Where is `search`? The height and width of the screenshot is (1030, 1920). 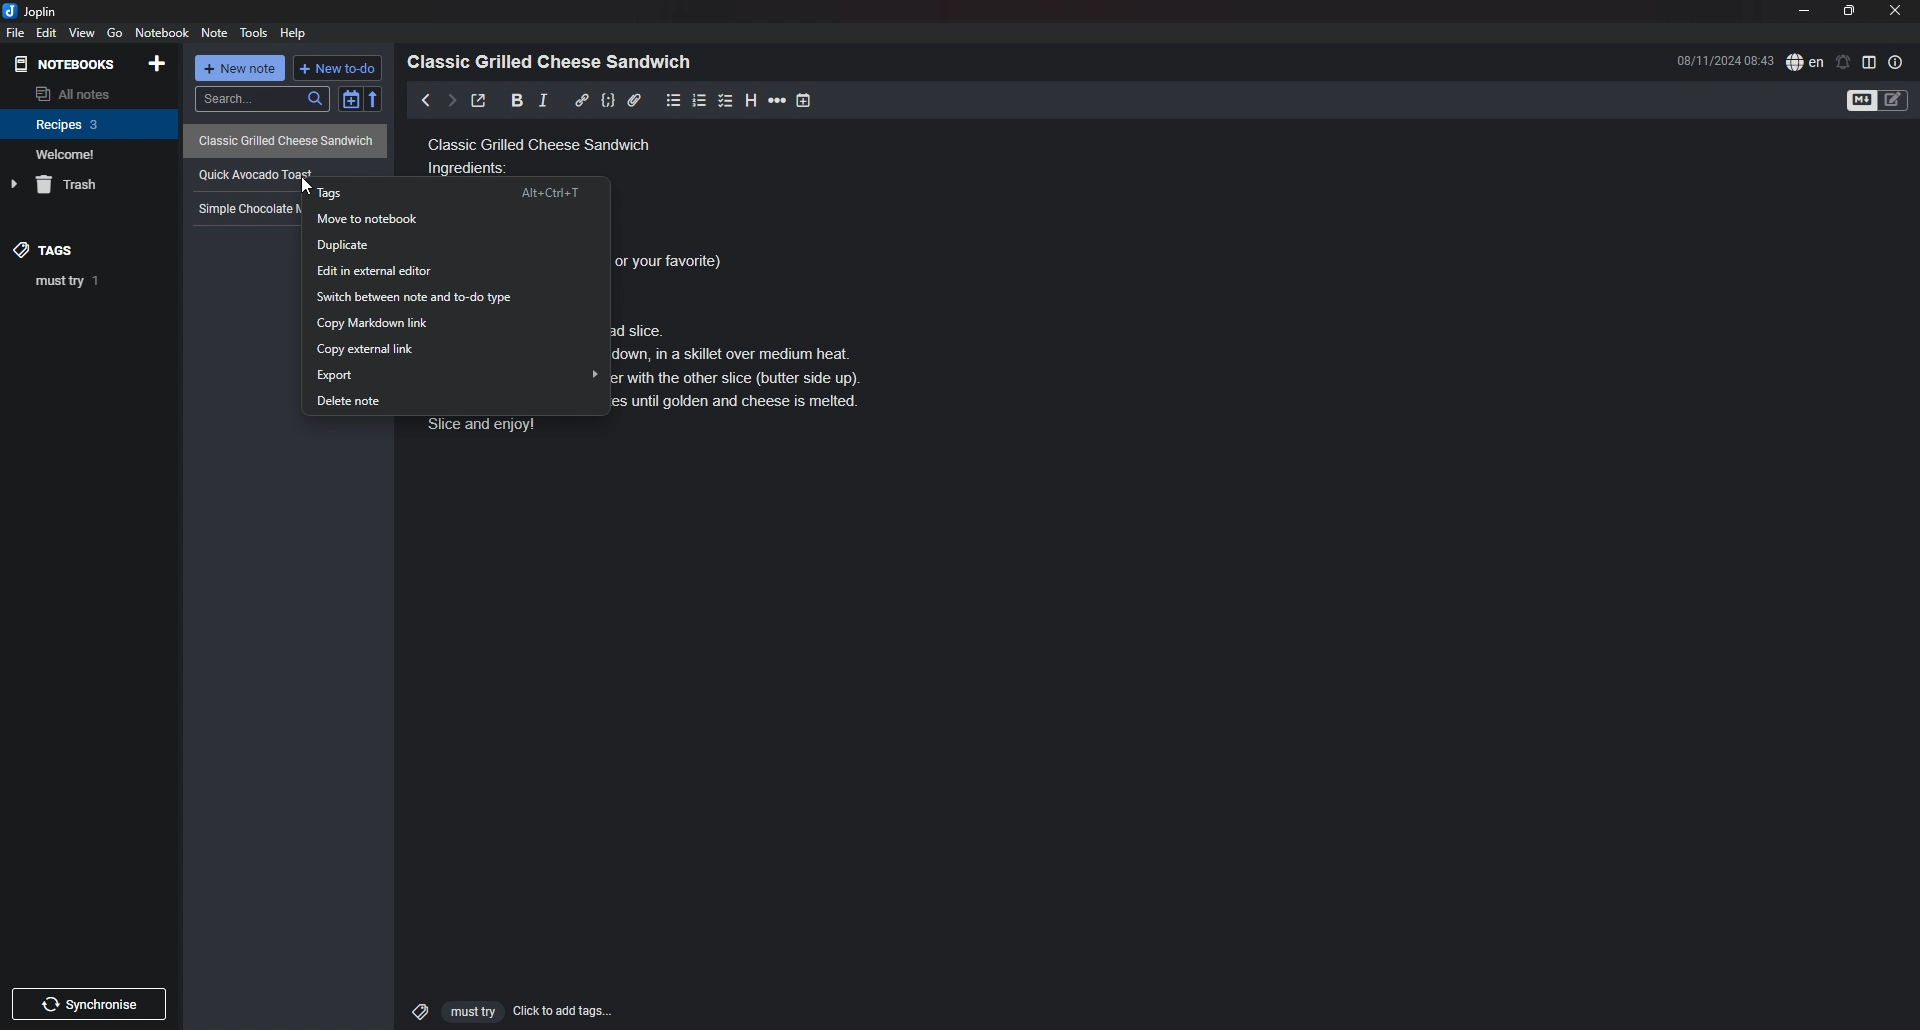 search is located at coordinates (262, 99).